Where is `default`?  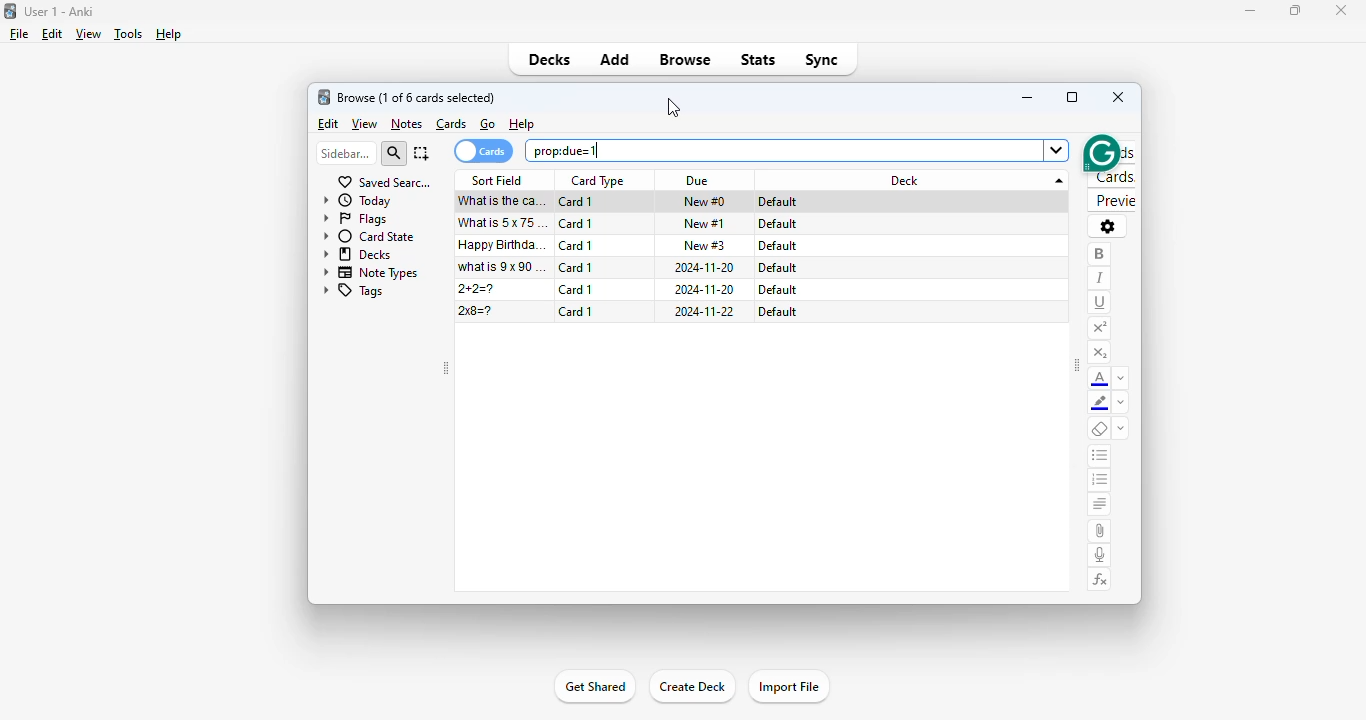
default is located at coordinates (778, 312).